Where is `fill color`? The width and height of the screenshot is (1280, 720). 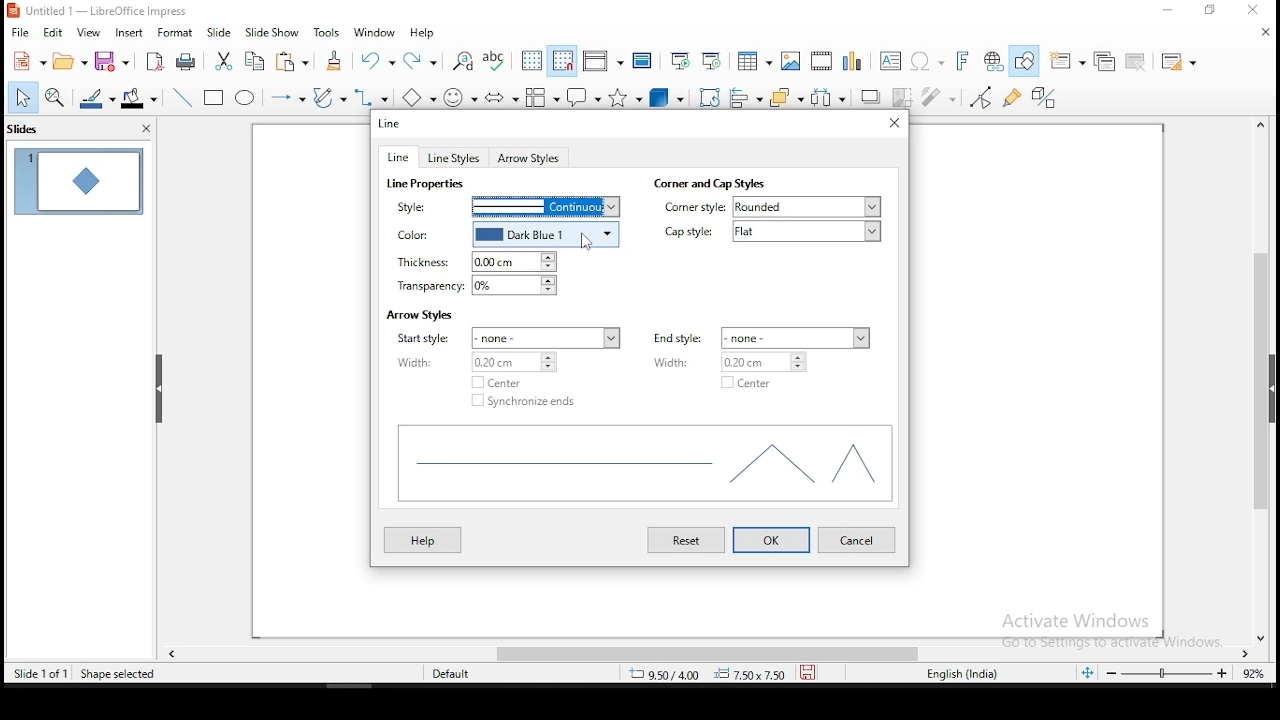 fill color is located at coordinates (141, 99).